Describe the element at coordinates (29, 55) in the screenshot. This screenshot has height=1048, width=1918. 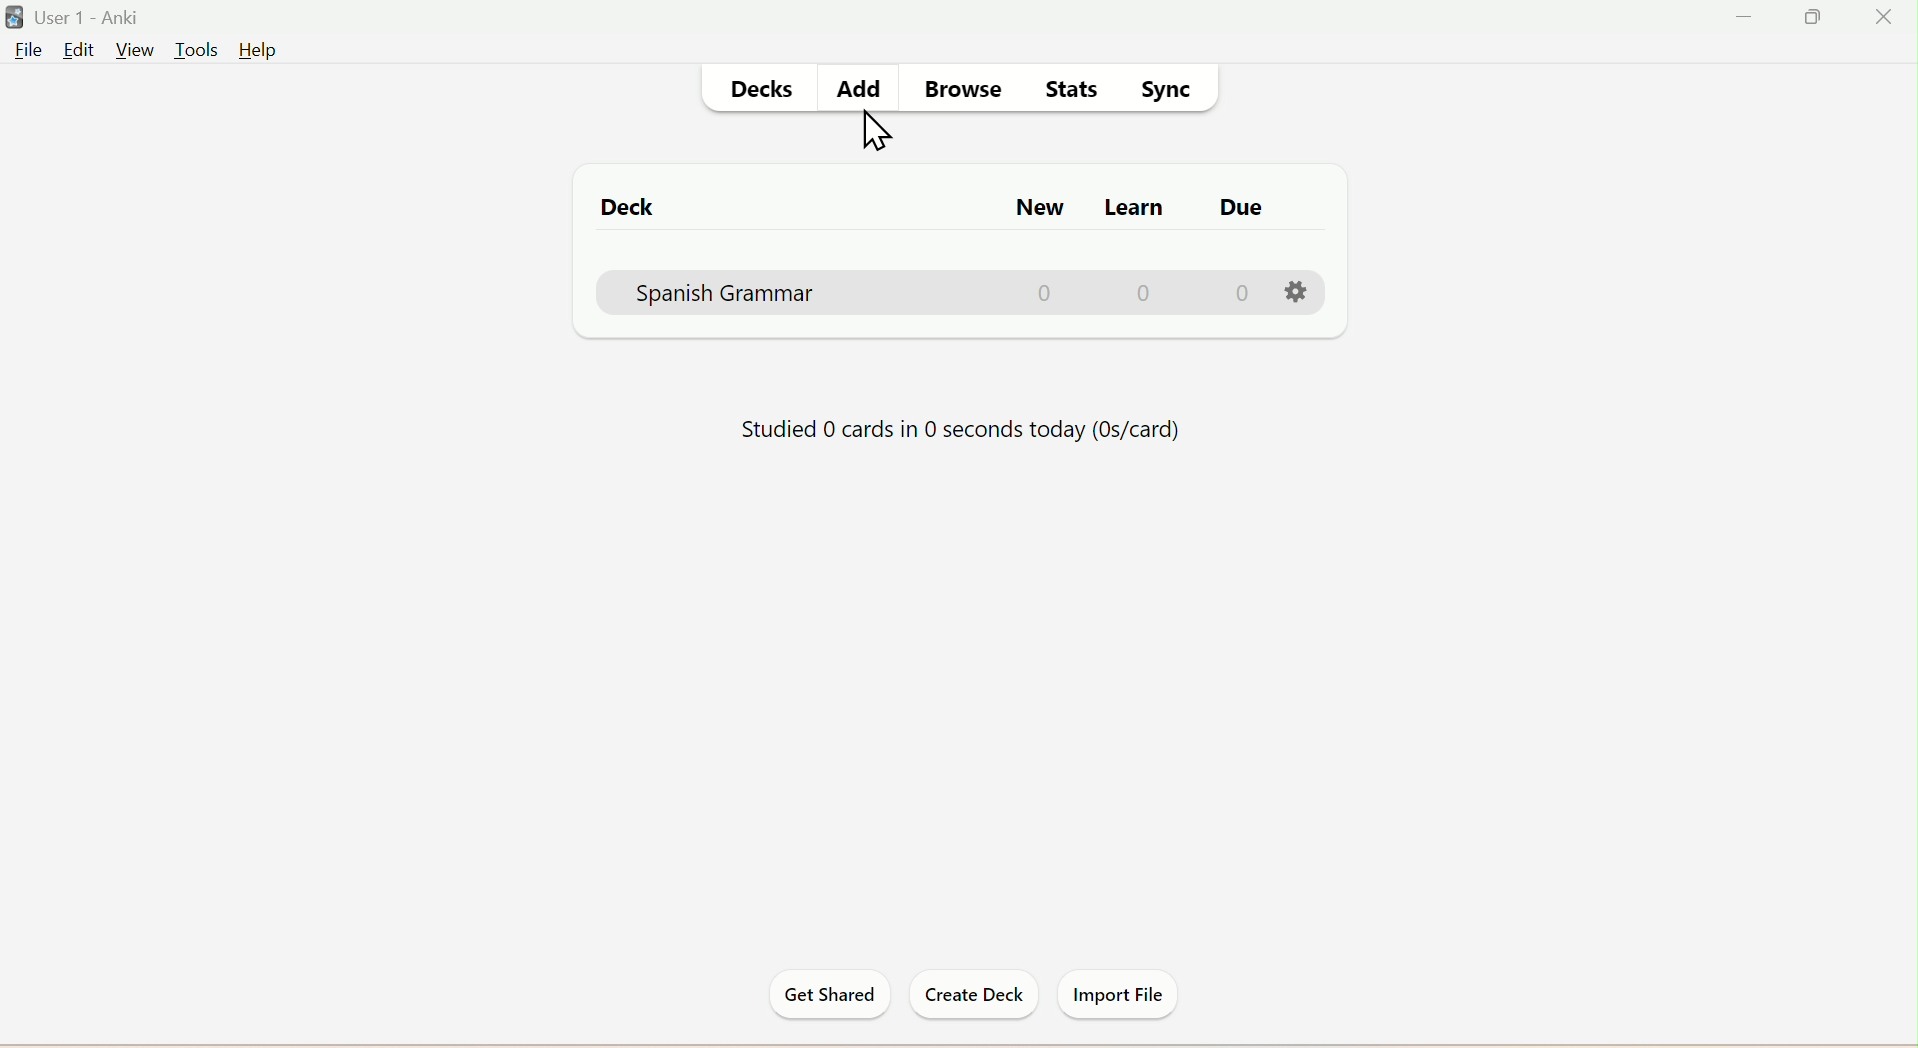
I see `` at that location.